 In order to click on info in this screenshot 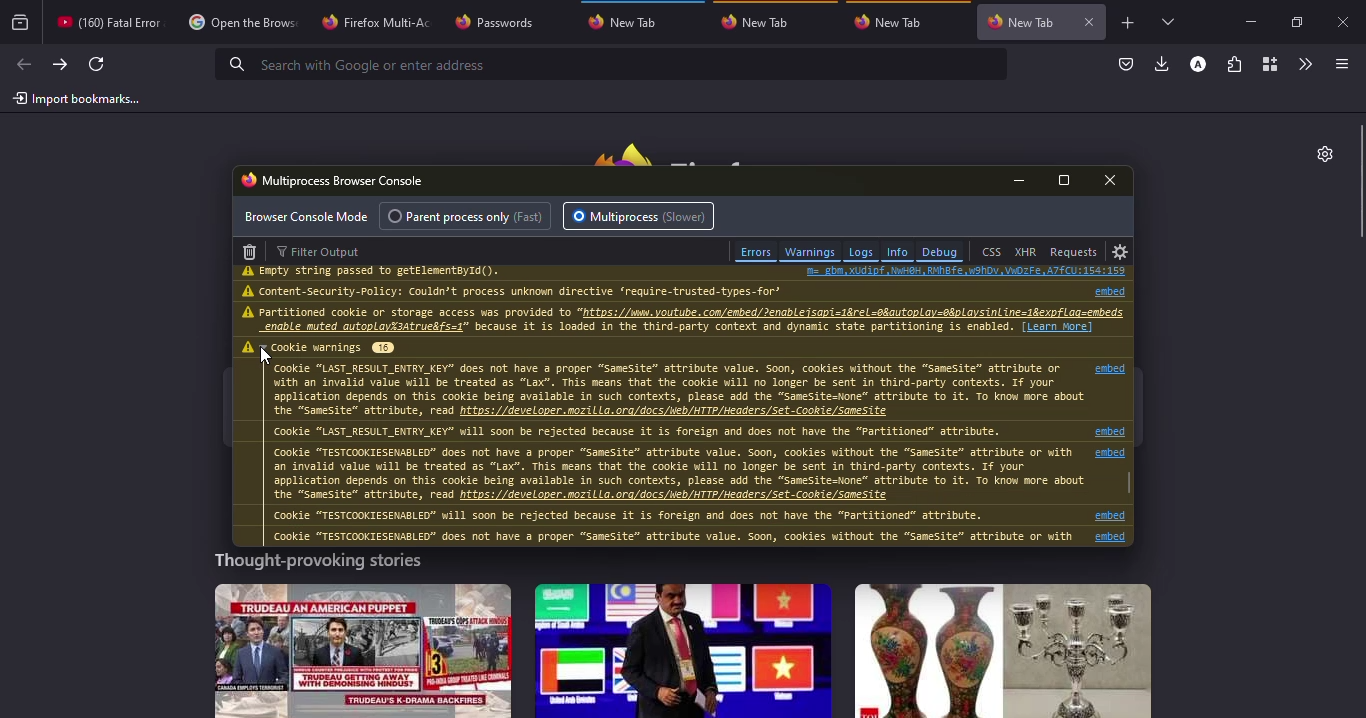, I will do `click(525, 291)`.